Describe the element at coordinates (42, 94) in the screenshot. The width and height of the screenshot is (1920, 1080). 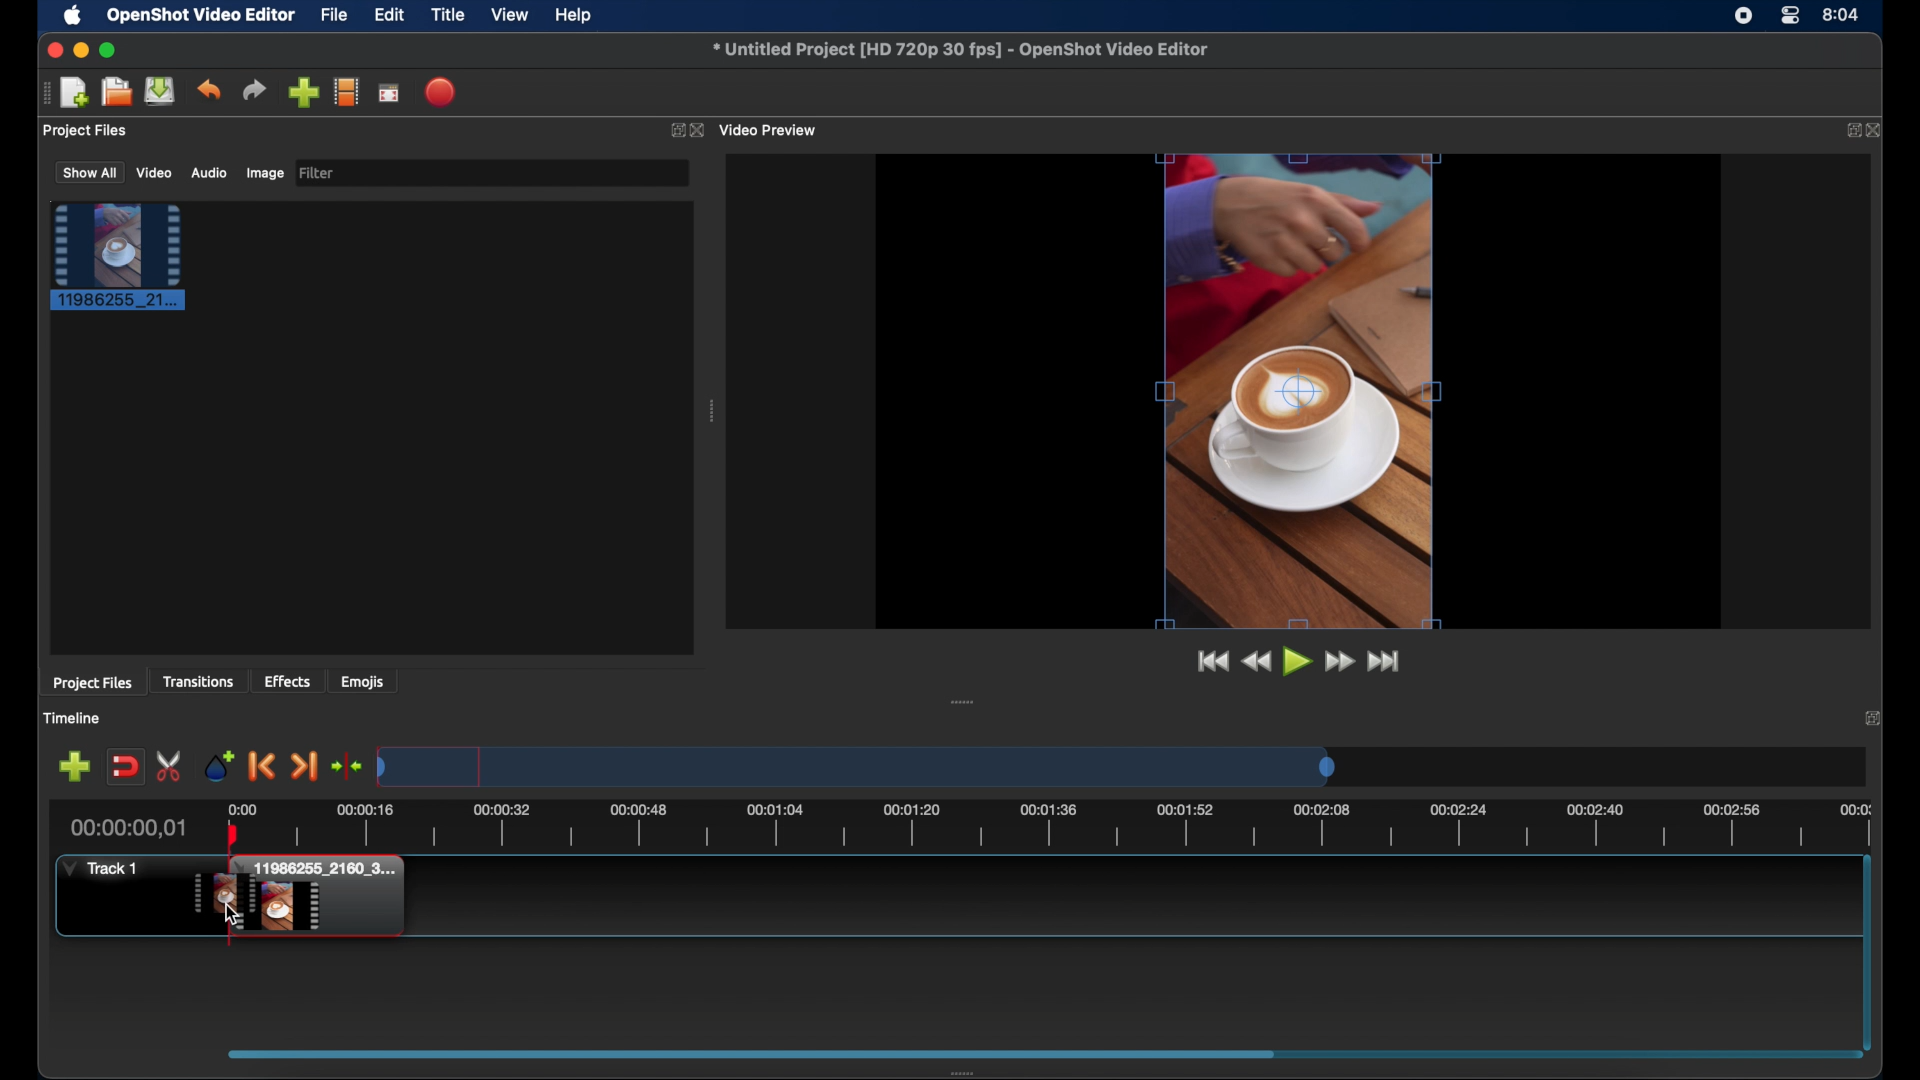
I see `drag handle` at that location.